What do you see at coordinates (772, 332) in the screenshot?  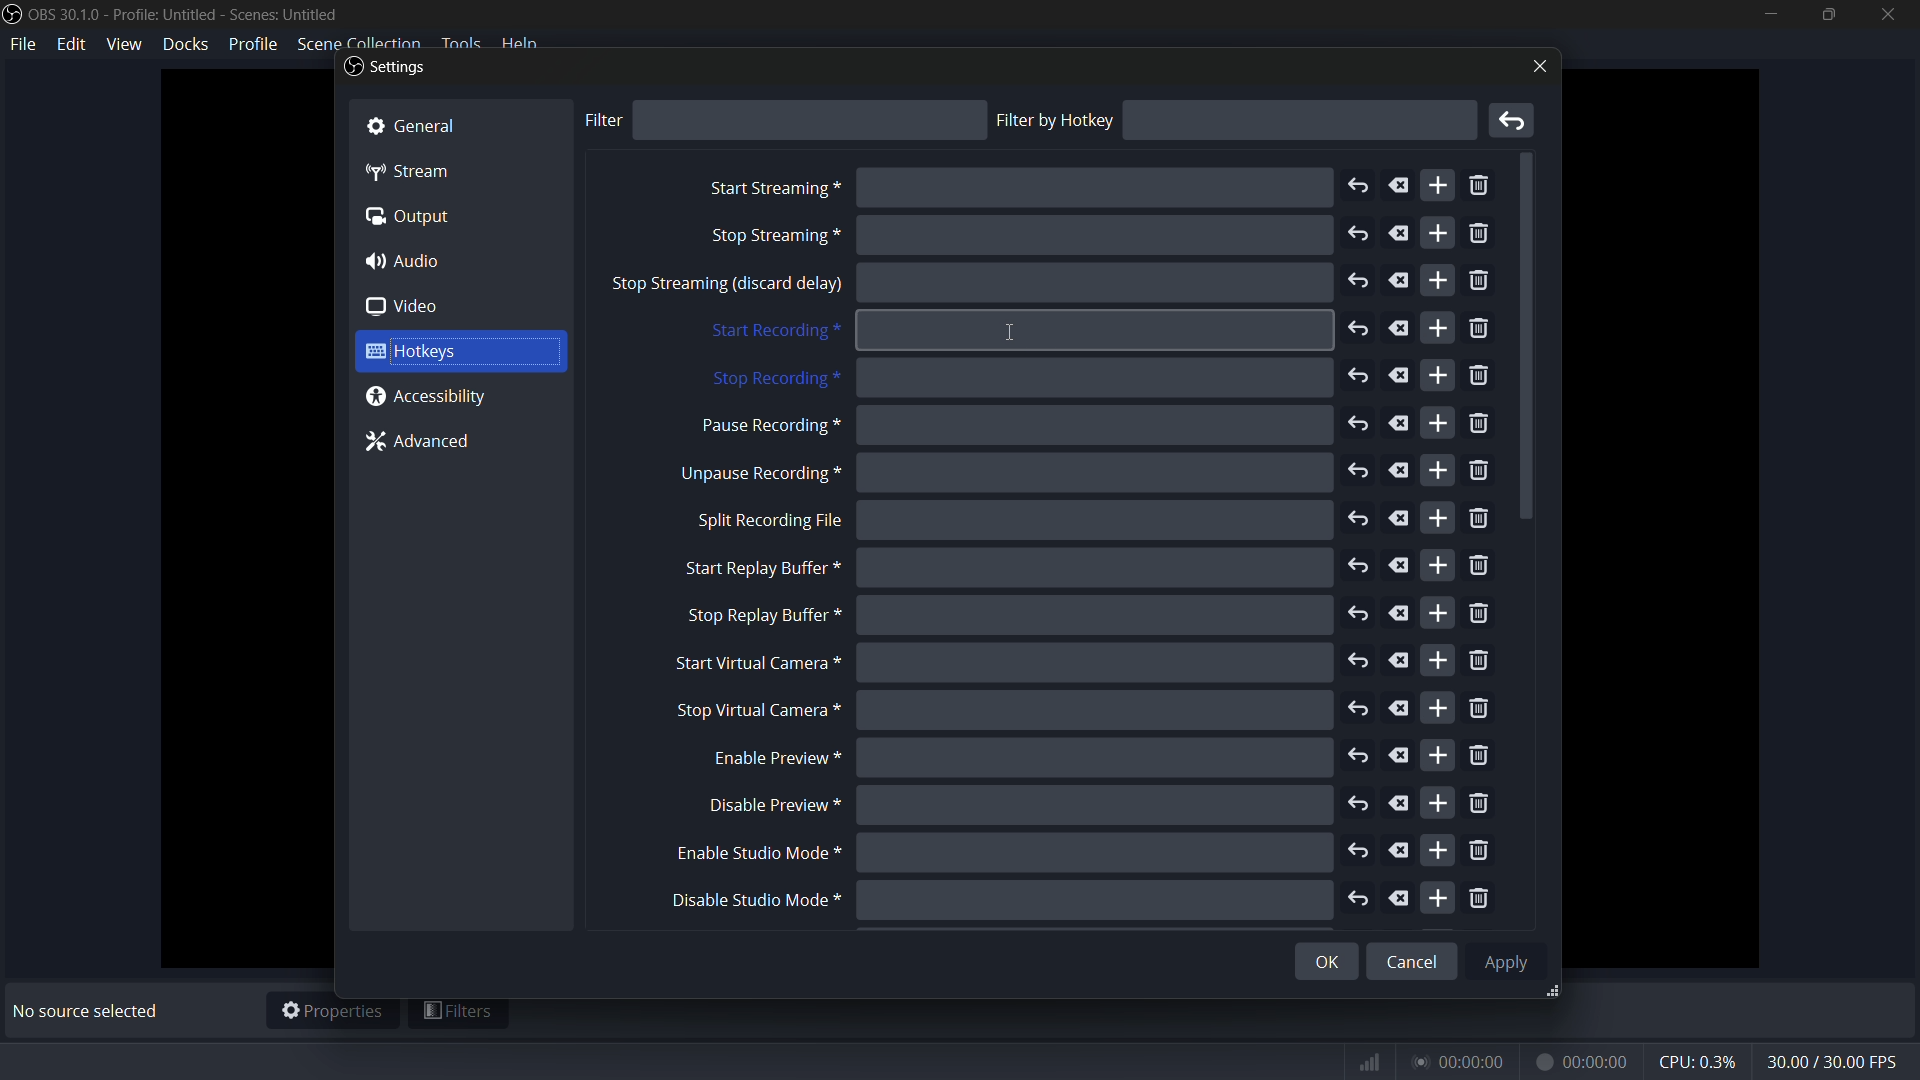 I see `start recording` at bounding box center [772, 332].